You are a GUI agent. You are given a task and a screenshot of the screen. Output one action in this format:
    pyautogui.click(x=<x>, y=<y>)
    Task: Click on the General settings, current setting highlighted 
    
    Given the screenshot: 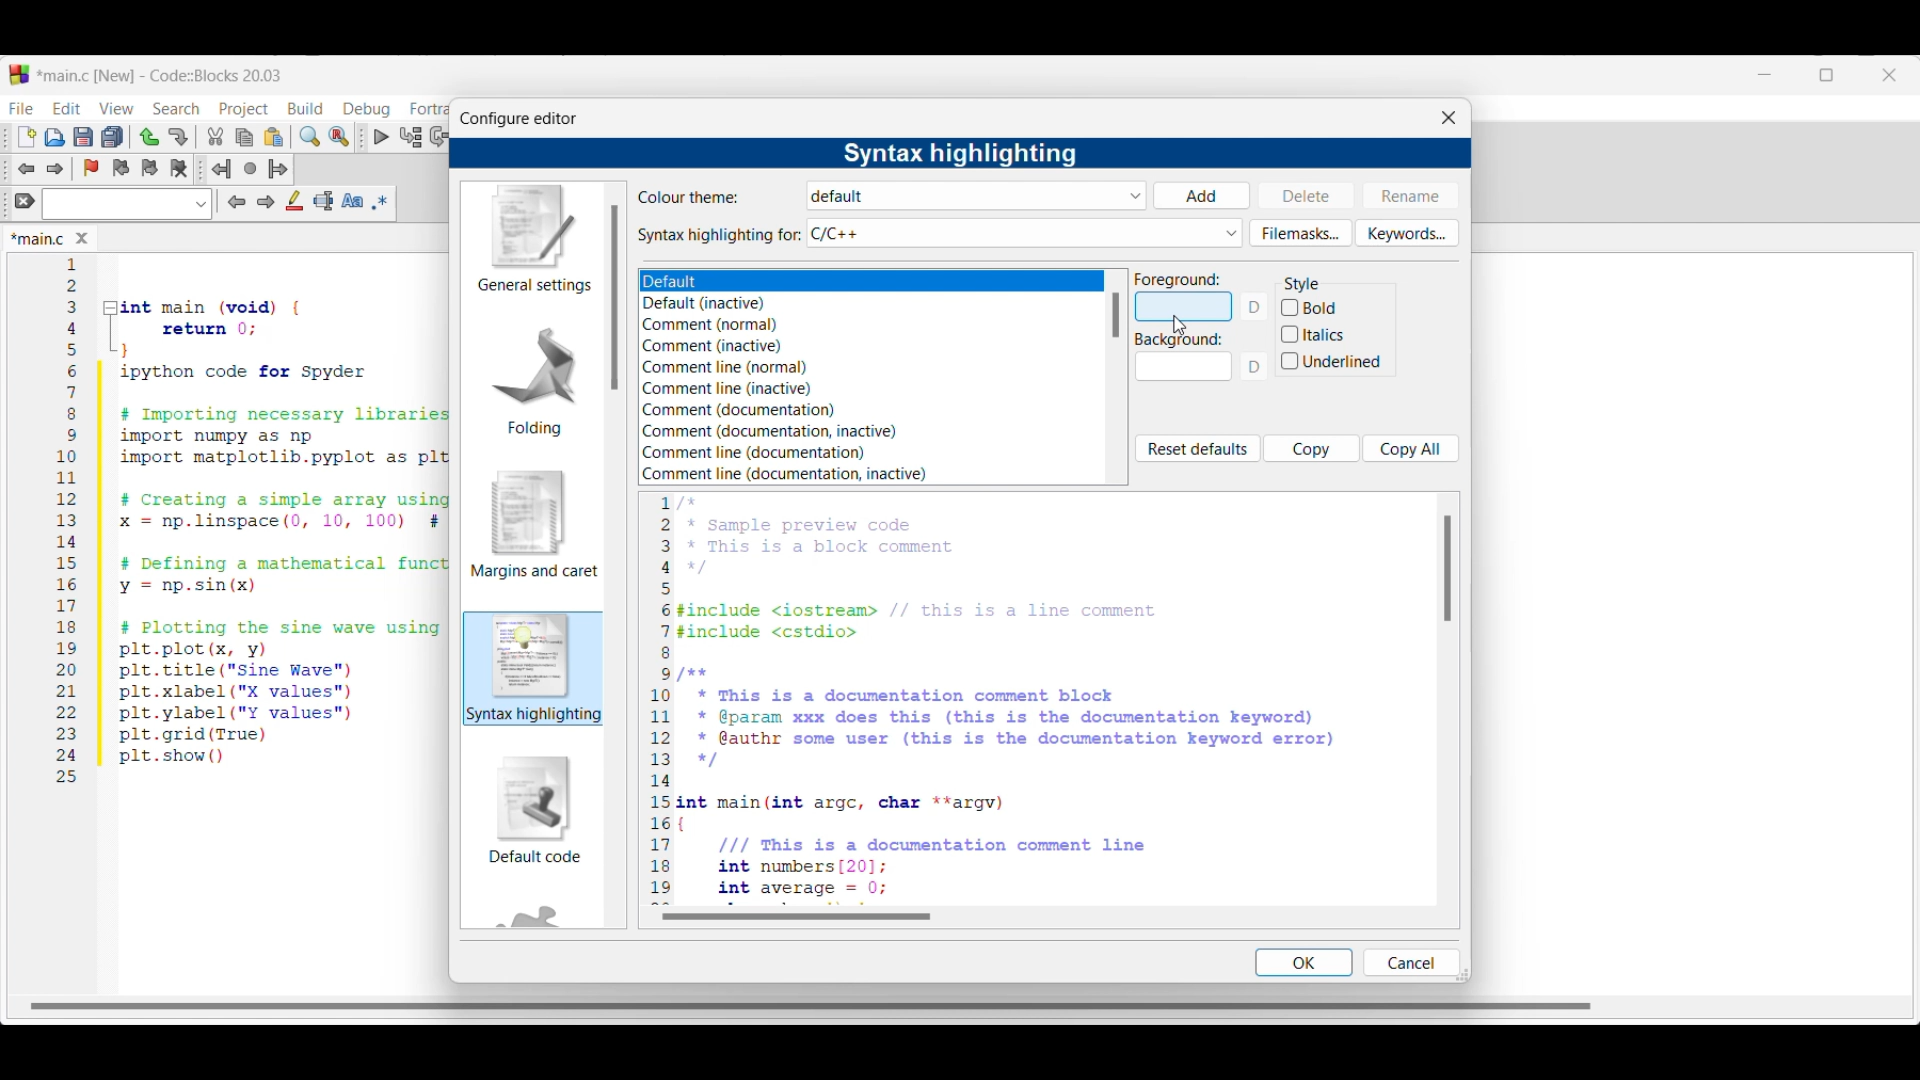 What is the action you would take?
    pyautogui.click(x=532, y=240)
    